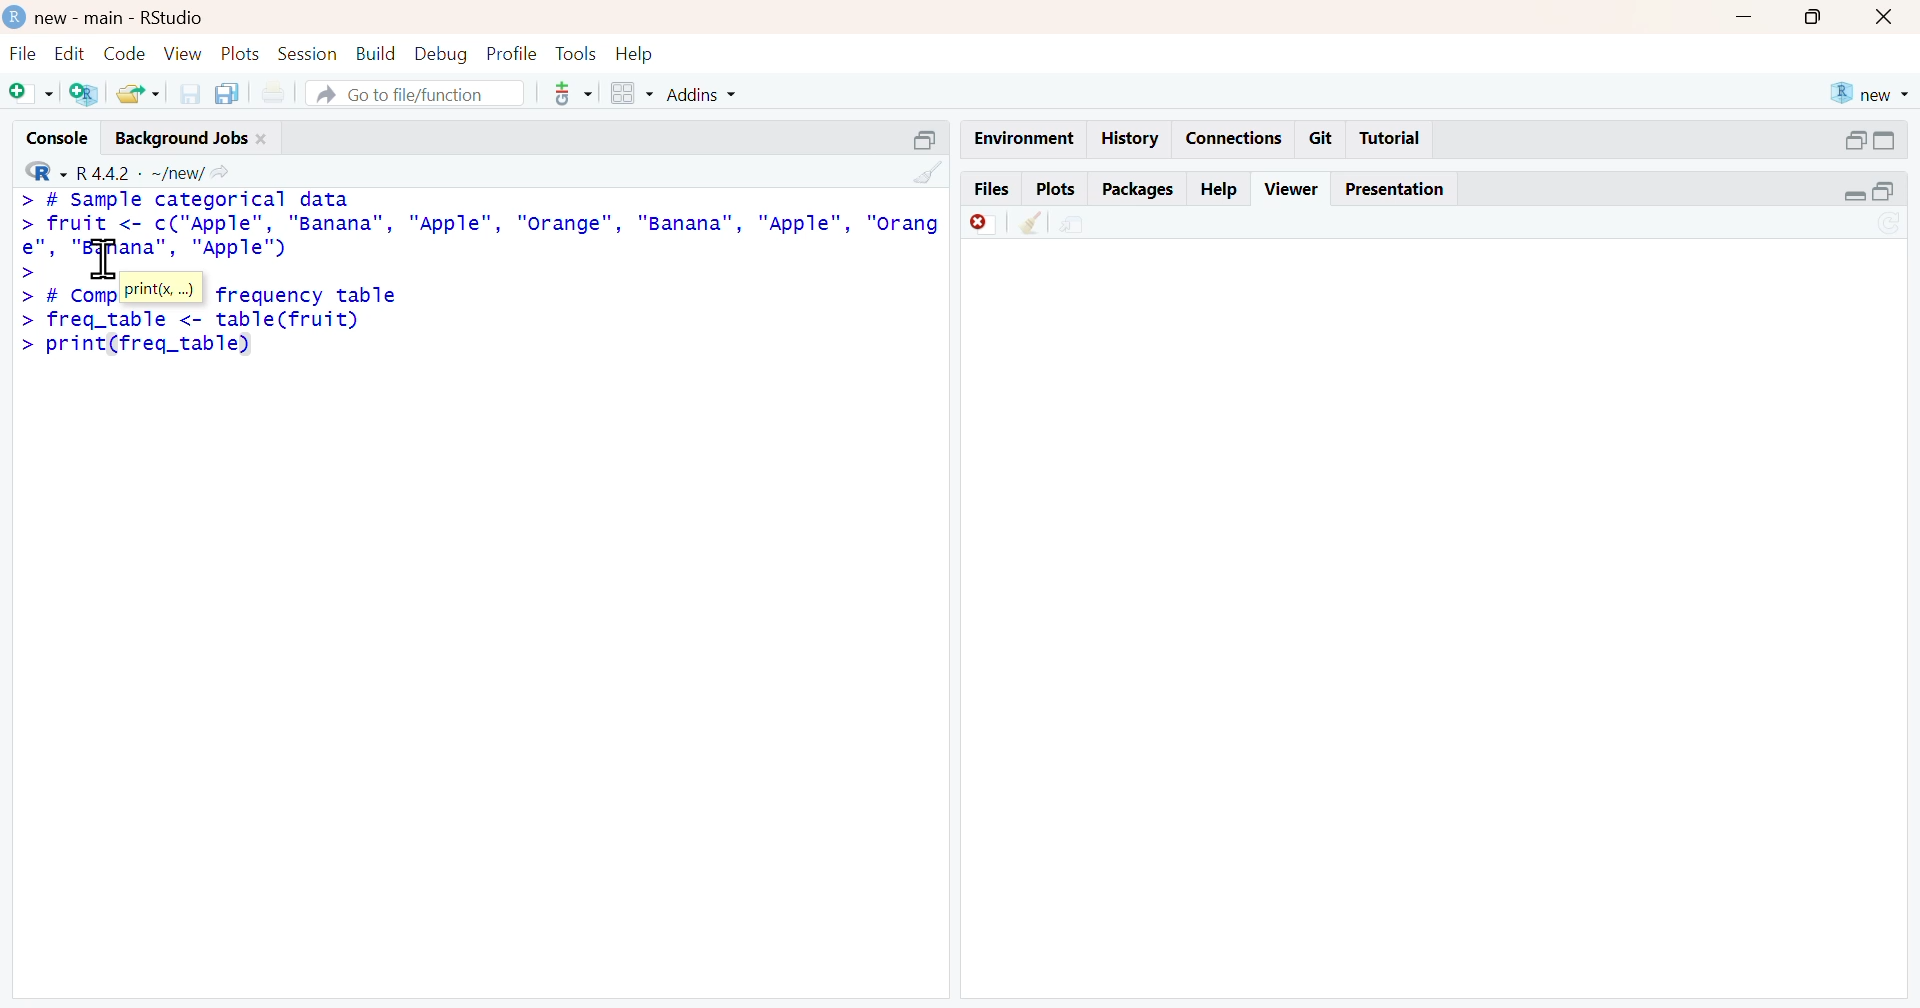 Image resolution: width=1920 pixels, height=1008 pixels. What do you see at coordinates (1892, 224) in the screenshot?
I see `refresh current plot` at bounding box center [1892, 224].